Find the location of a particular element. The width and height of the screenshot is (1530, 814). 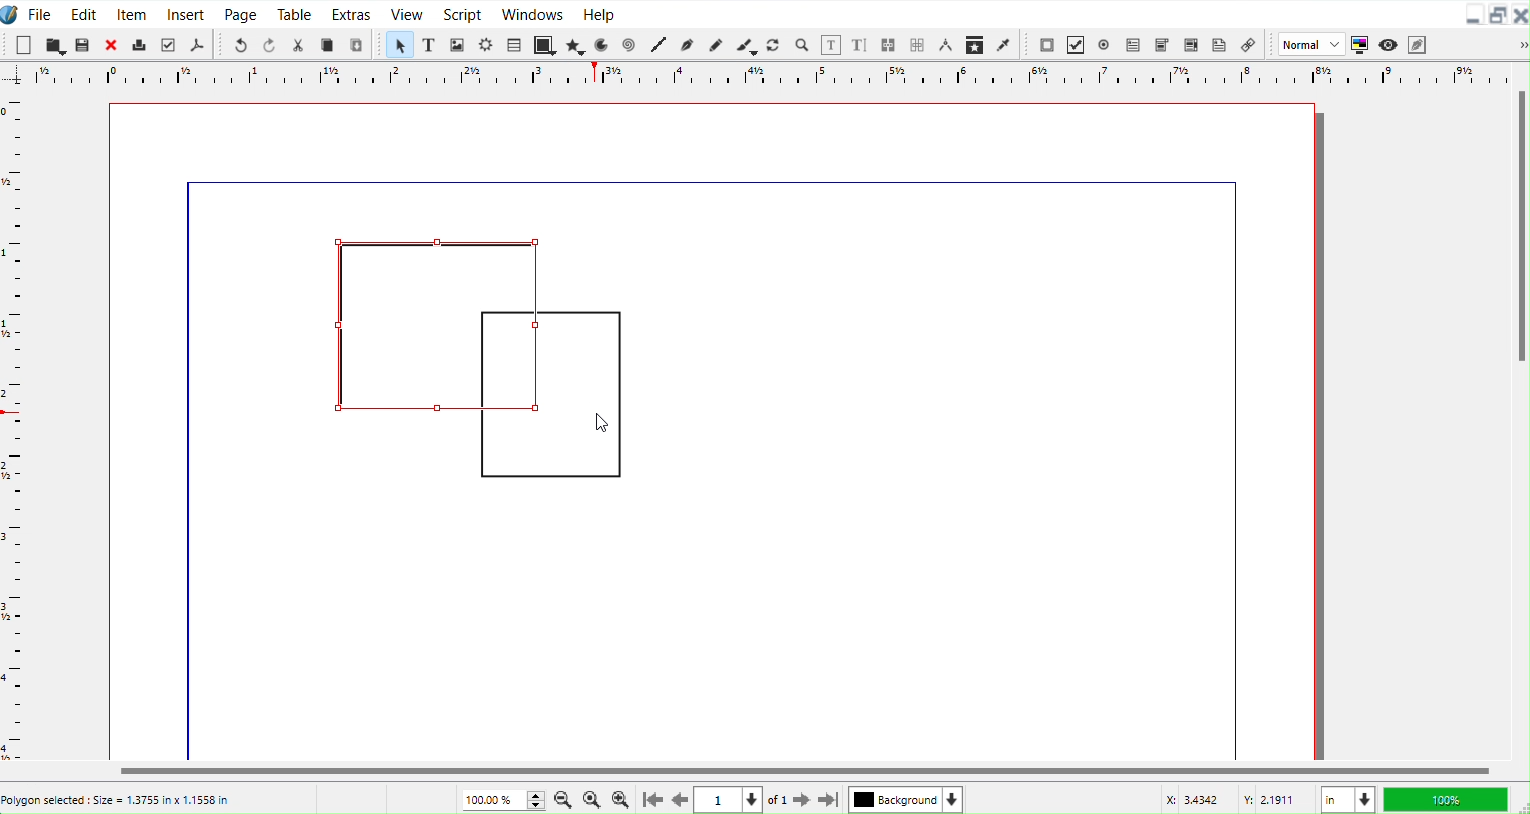

Open is located at coordinates (56, 44).